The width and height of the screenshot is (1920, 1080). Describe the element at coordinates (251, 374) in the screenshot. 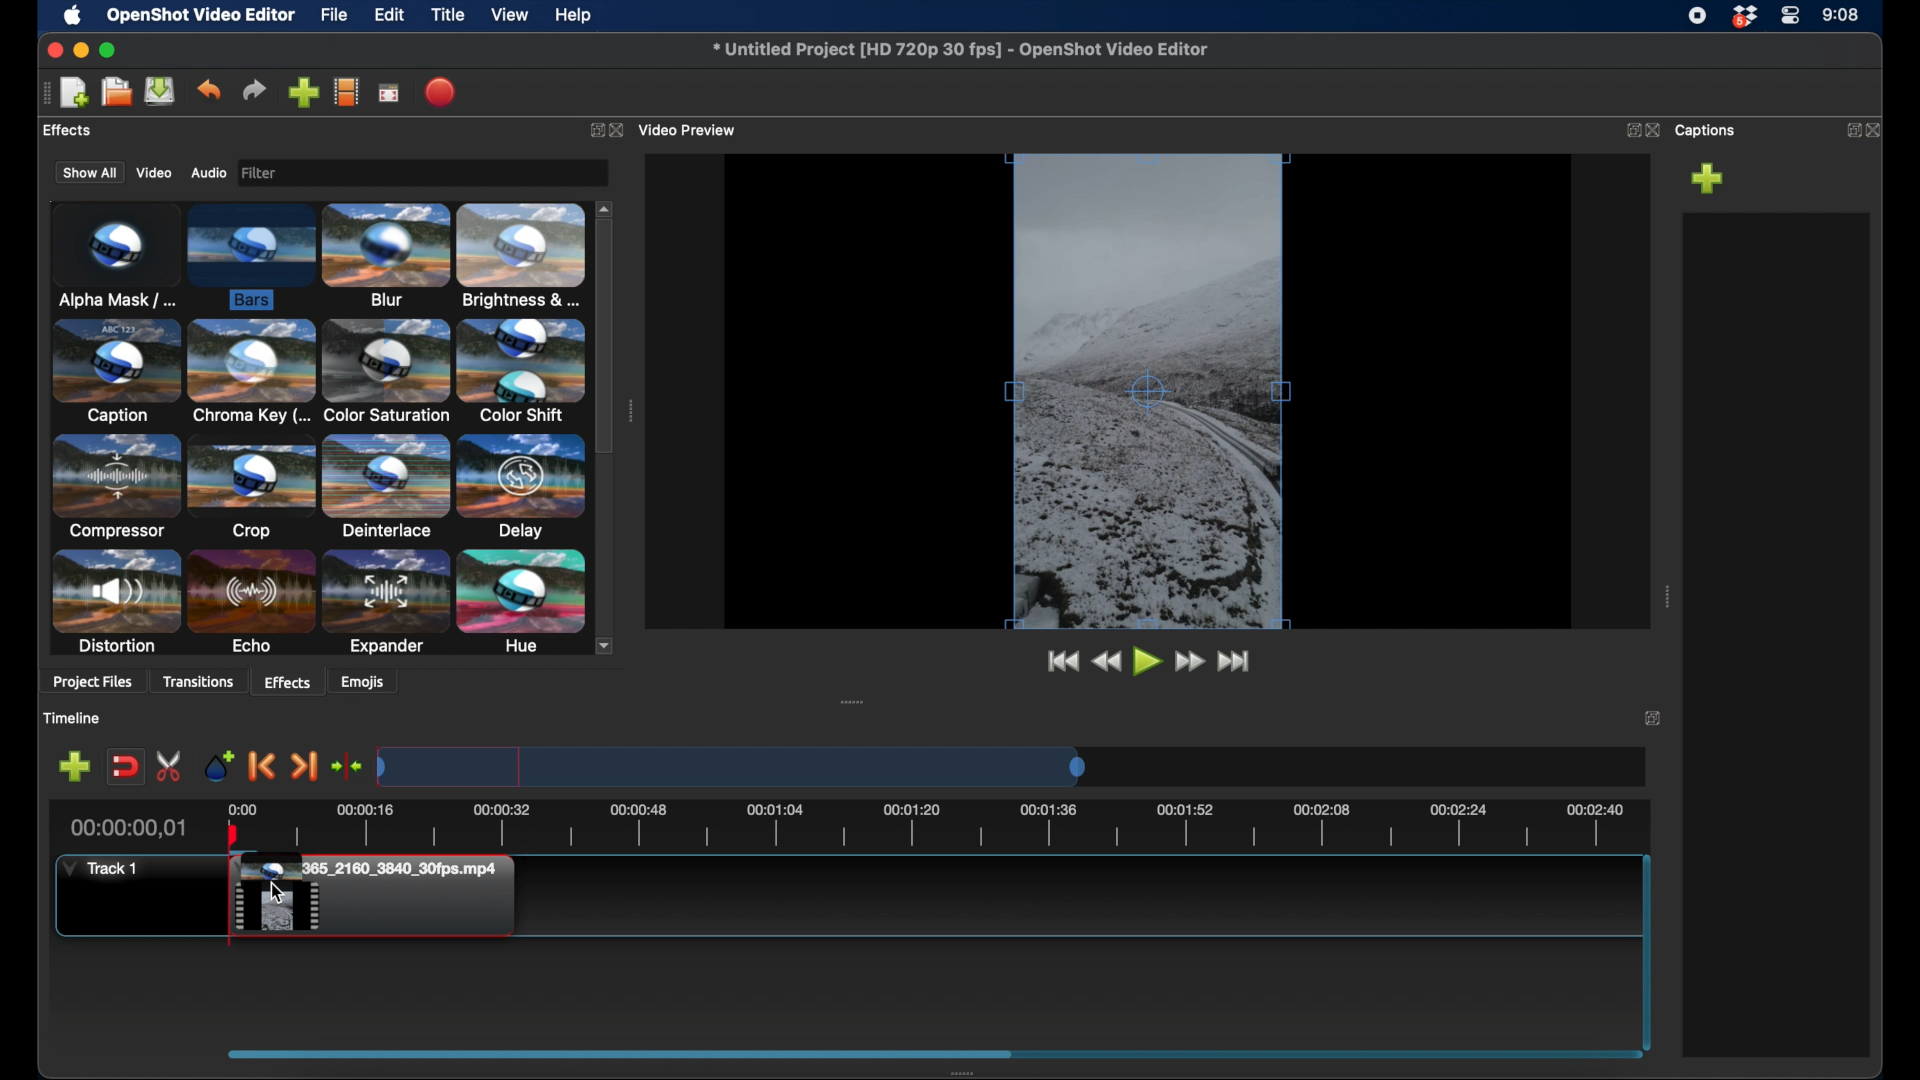

I see `chroma key` at that location.